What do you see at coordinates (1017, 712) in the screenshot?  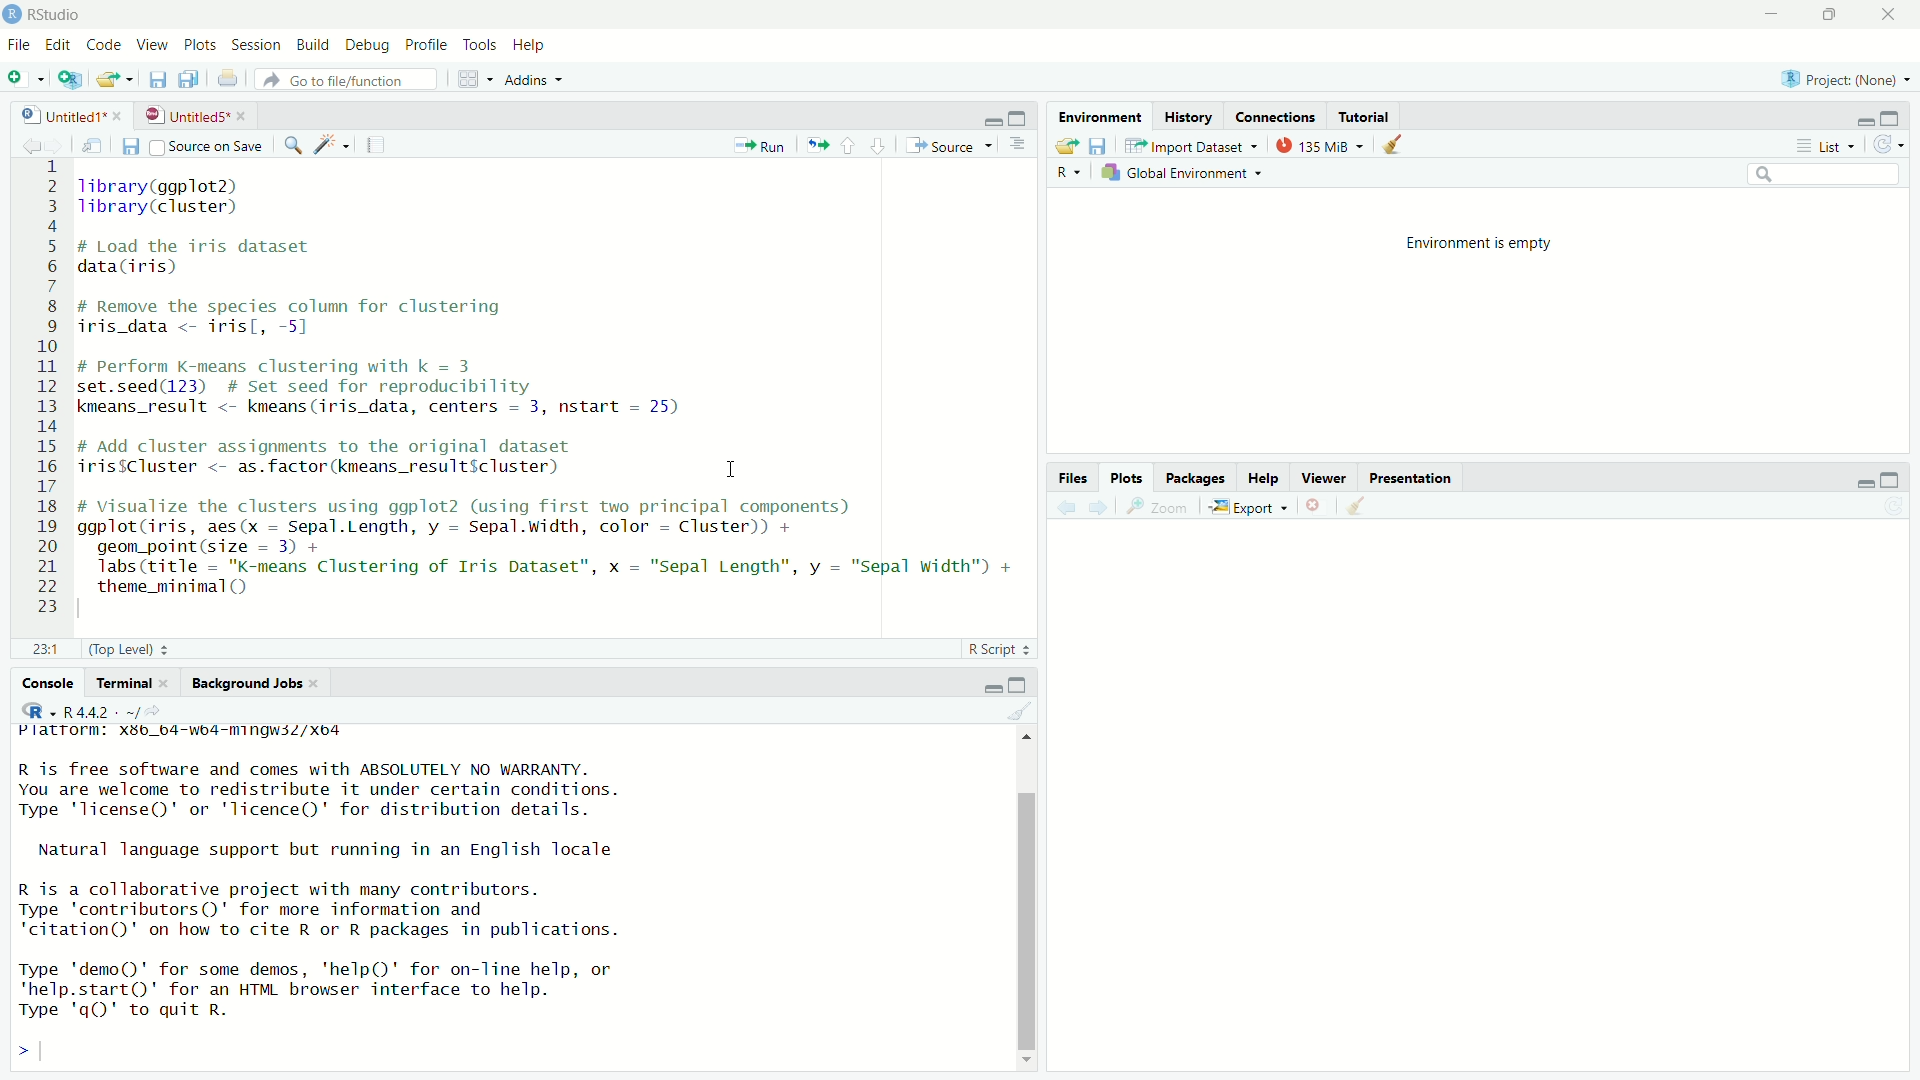 I see `clear console` at bounding box center [1017, 712].